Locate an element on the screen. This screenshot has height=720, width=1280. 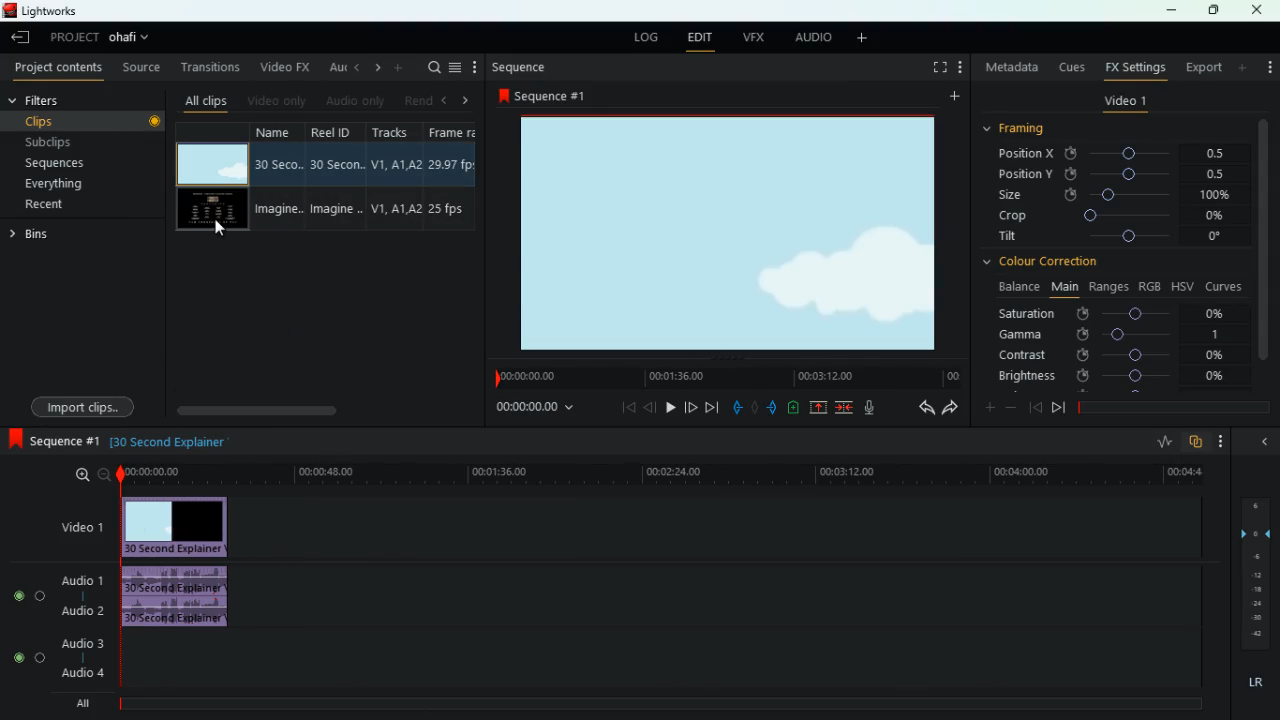
maximize is located at coordinates (1215, 10).